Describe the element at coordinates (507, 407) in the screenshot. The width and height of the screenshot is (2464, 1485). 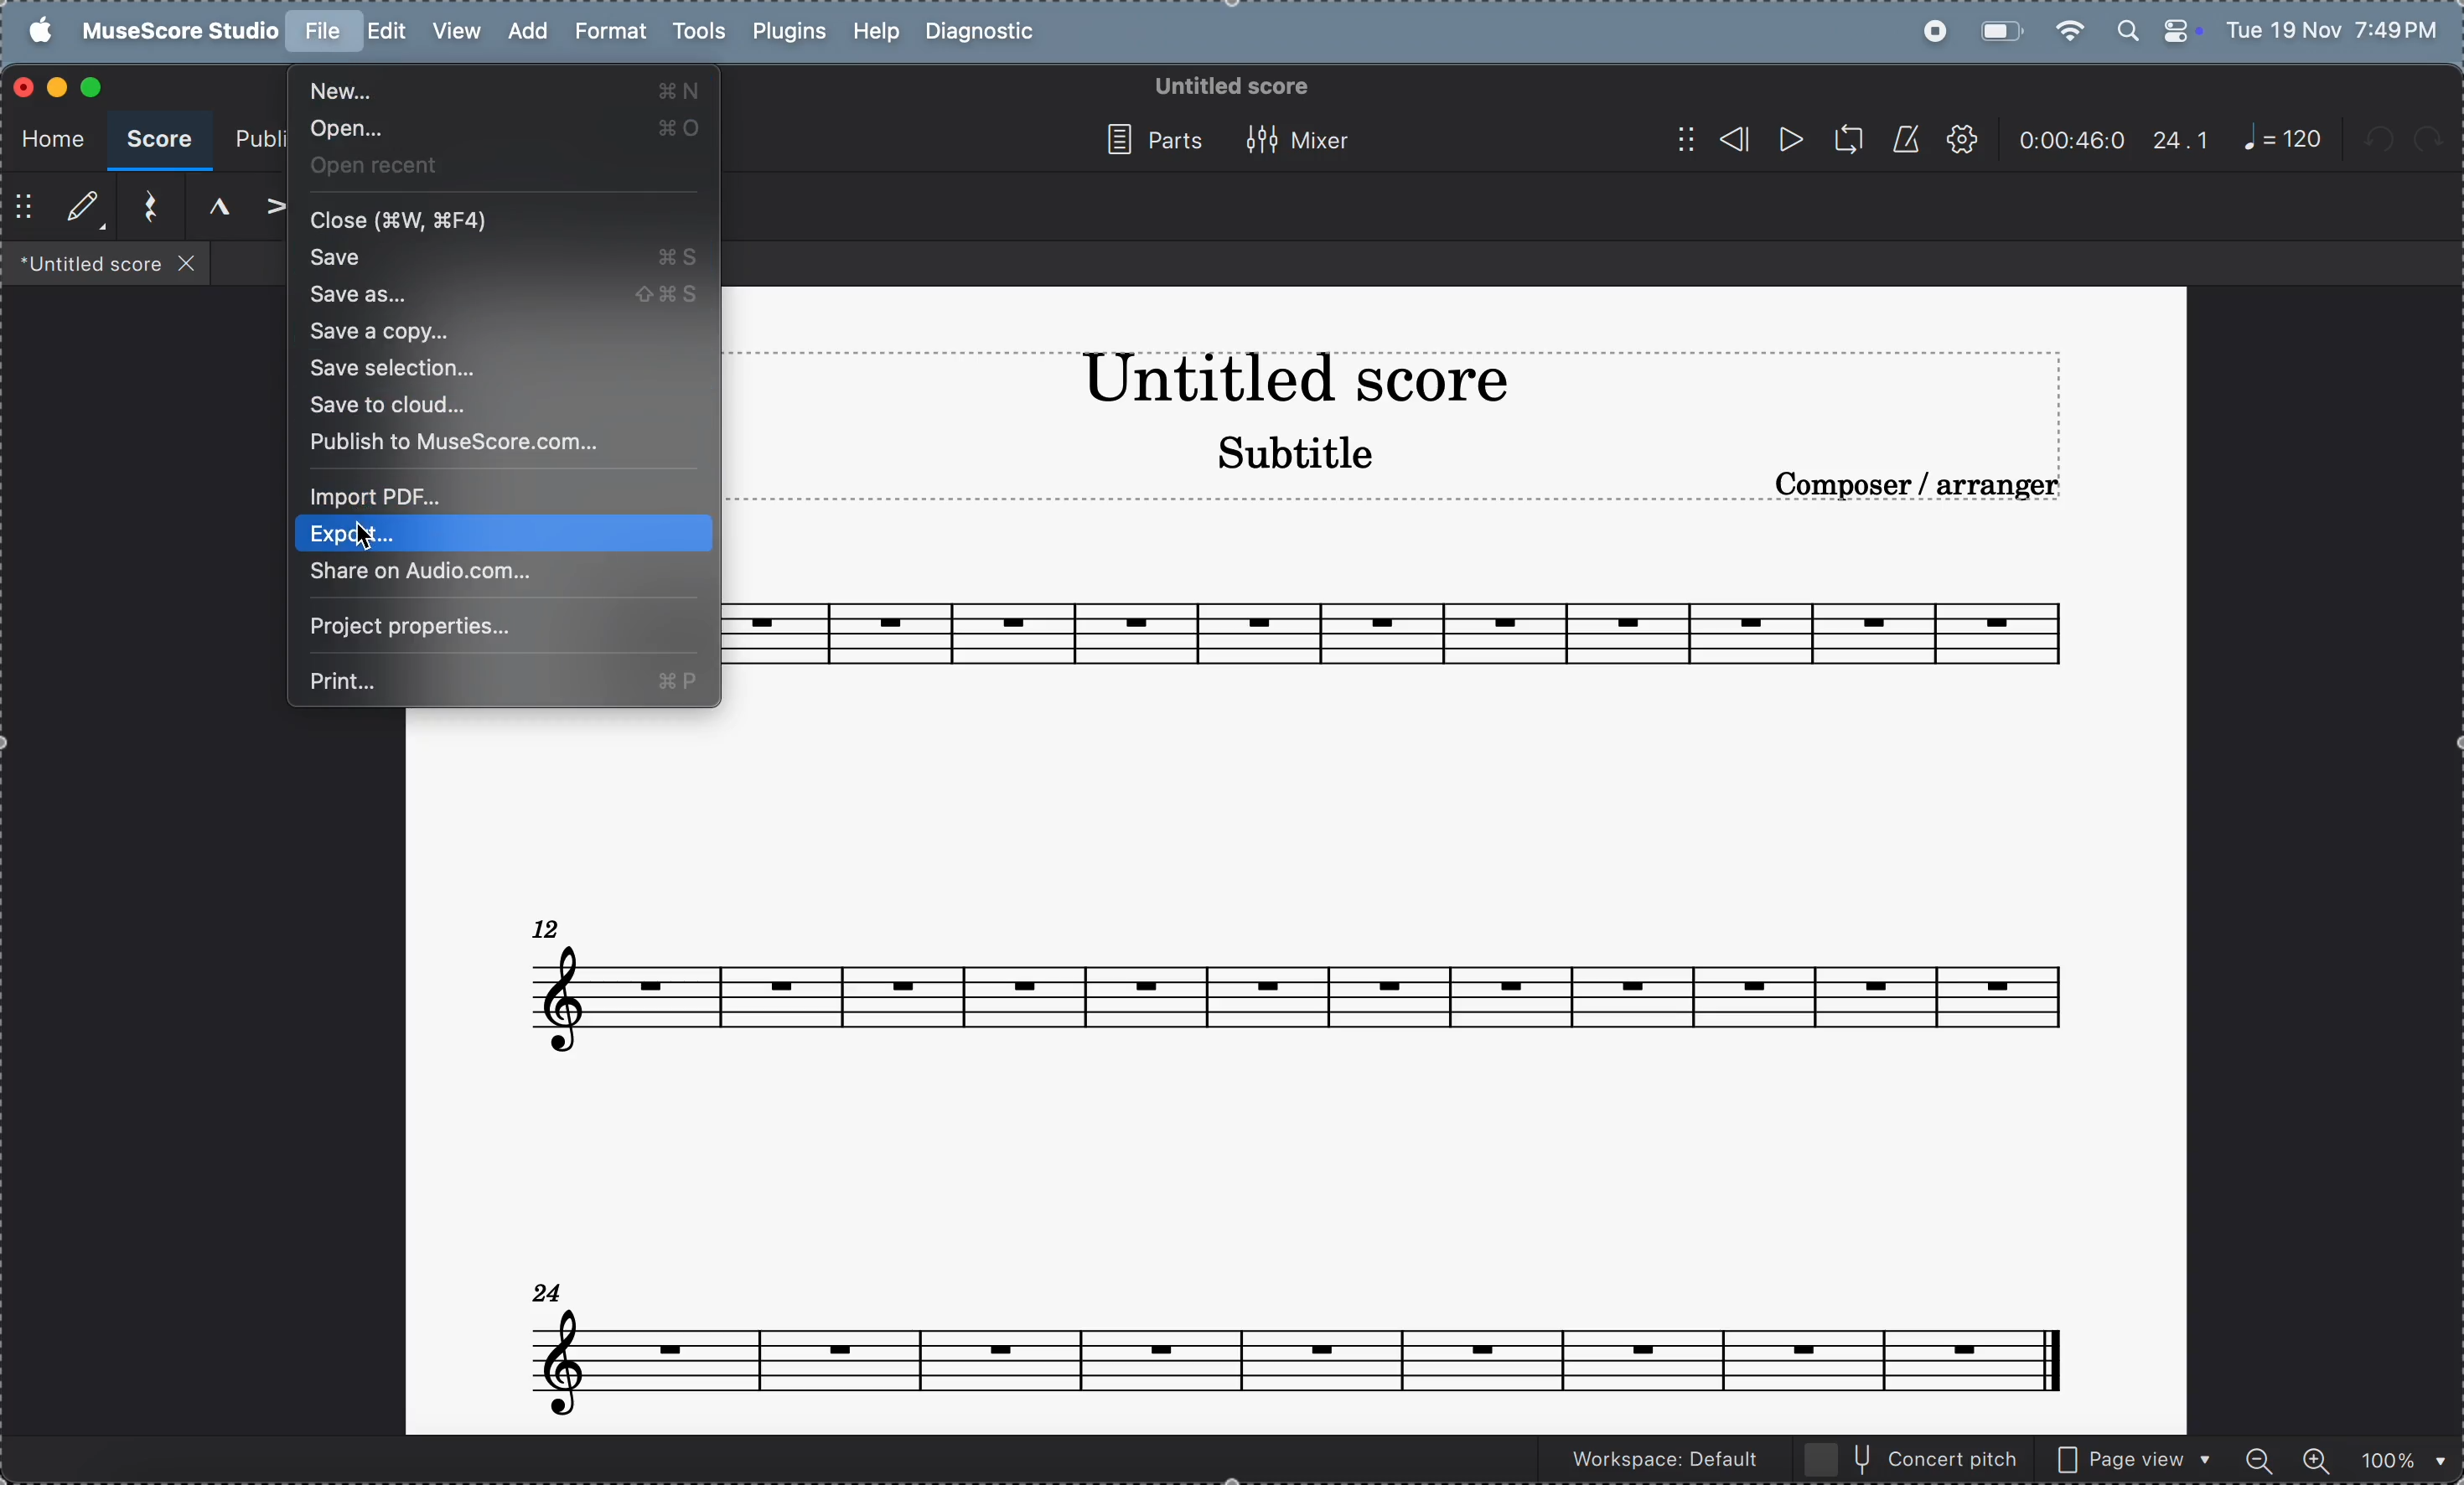
I see `save to cloud` at that location.